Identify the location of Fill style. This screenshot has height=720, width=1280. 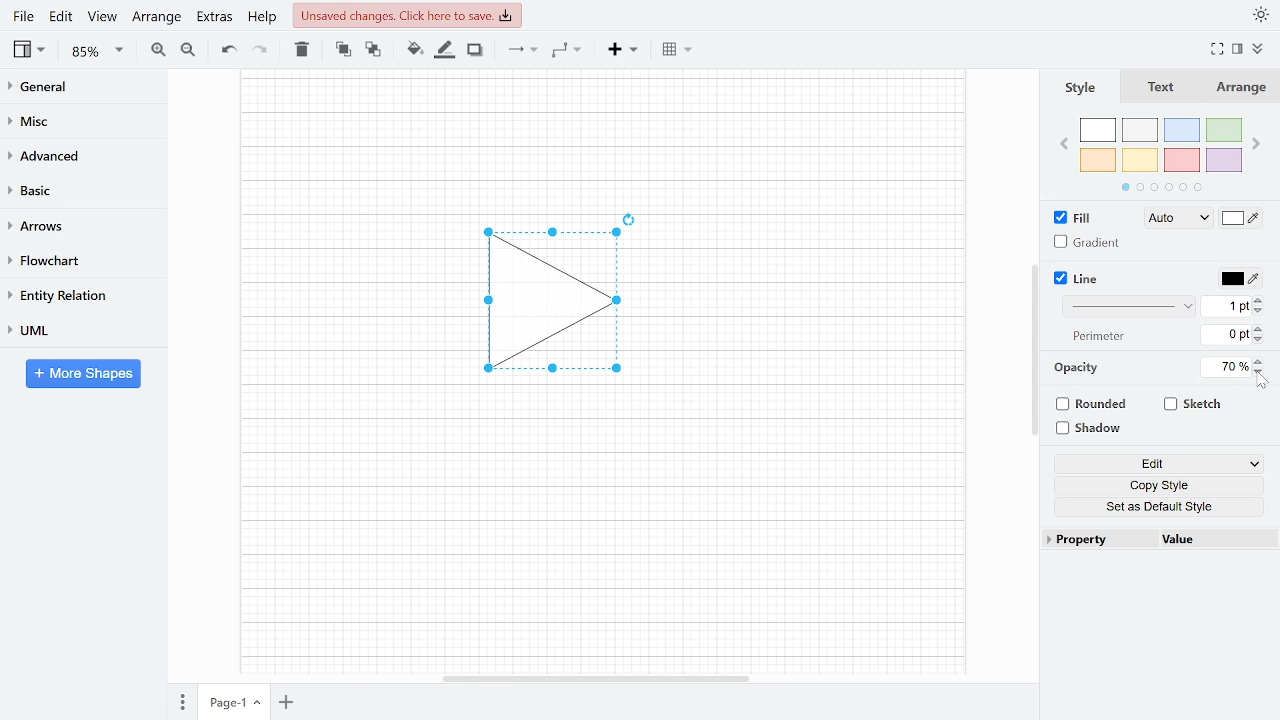
(1174, 219).